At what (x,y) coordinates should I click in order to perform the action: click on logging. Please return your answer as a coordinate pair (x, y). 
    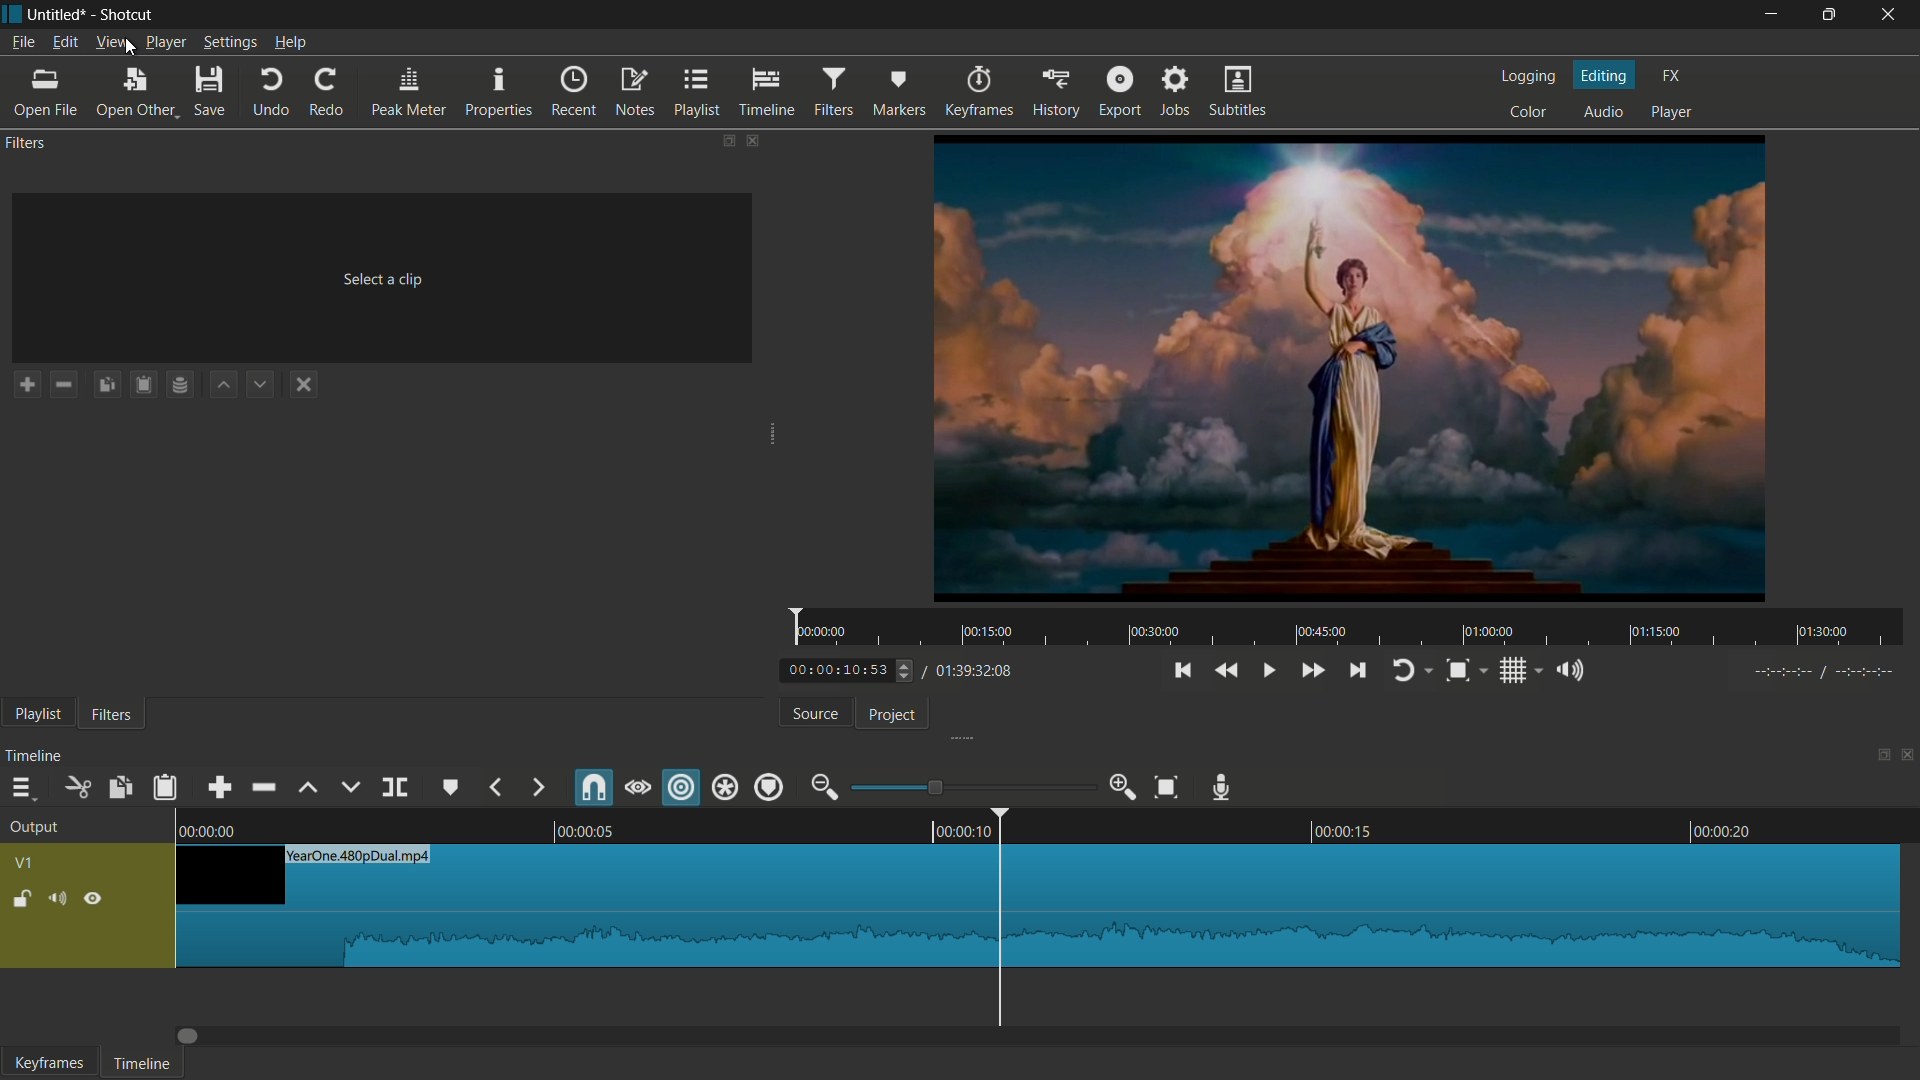
    Looking at the image, I should click on (1530, 77).